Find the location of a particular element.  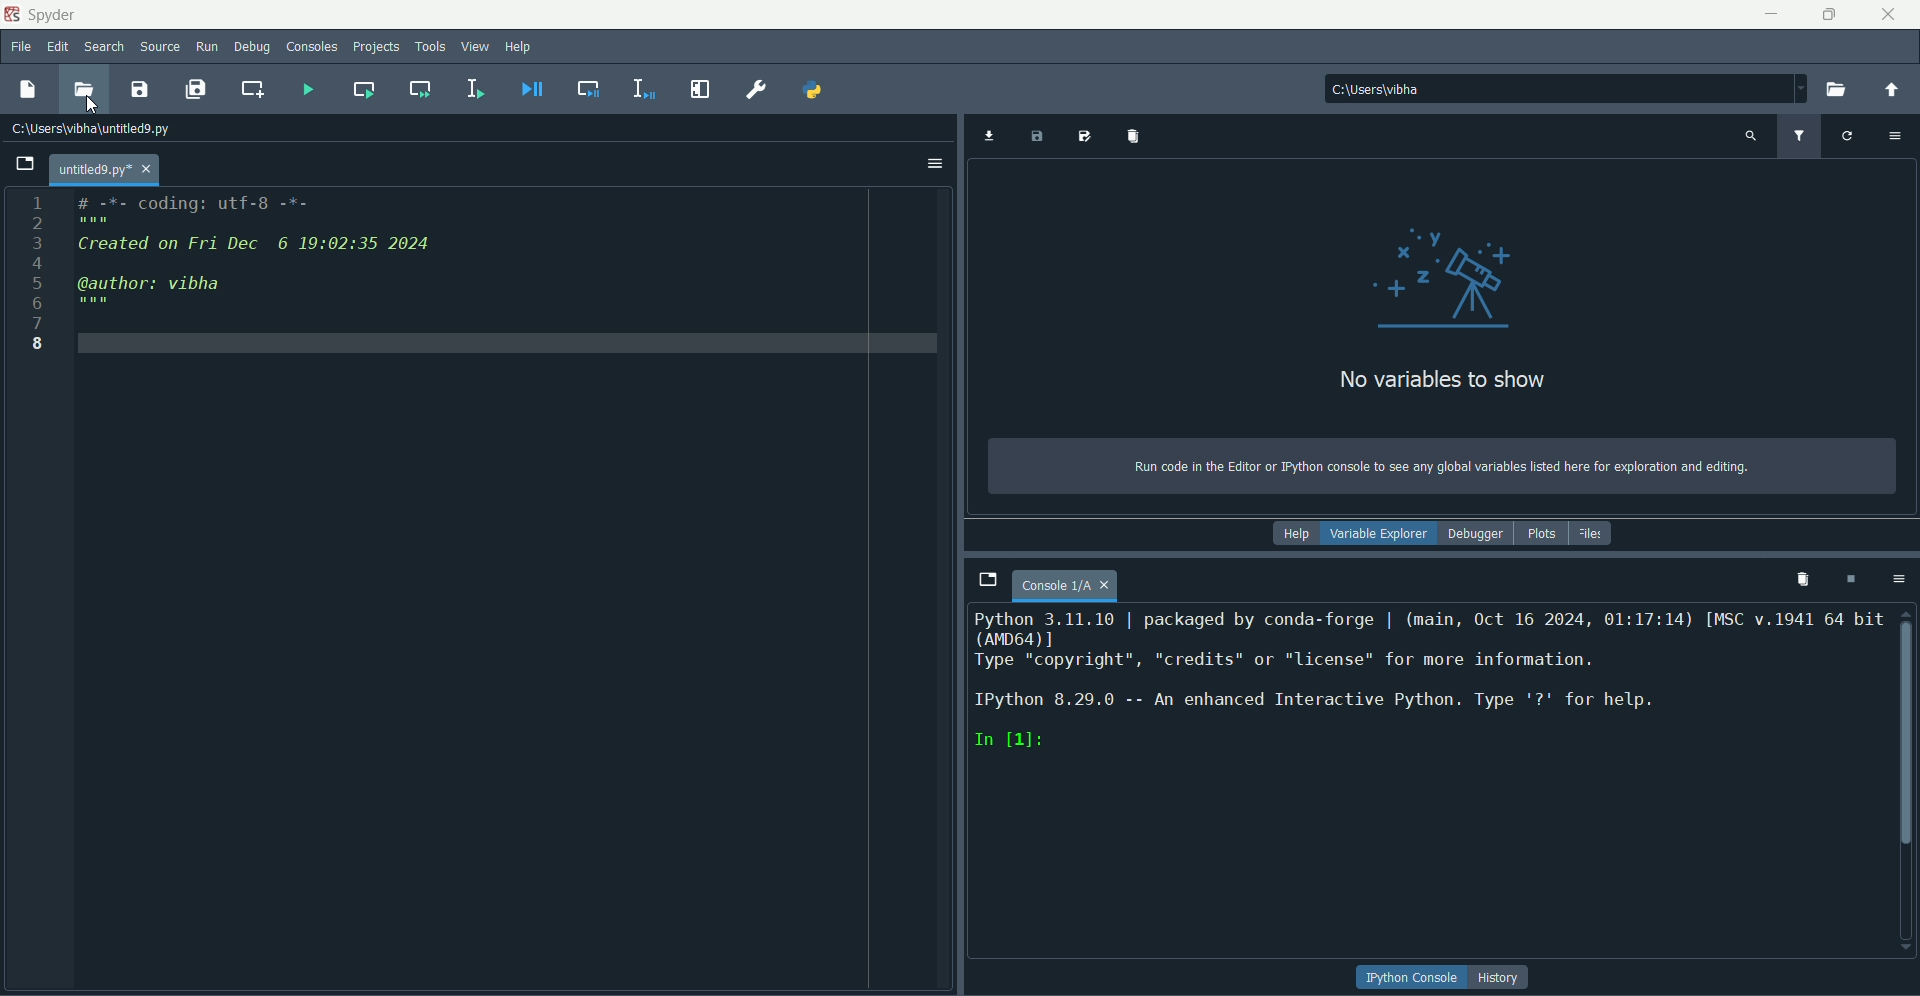

search variable is located at coordinates (1748, 137).